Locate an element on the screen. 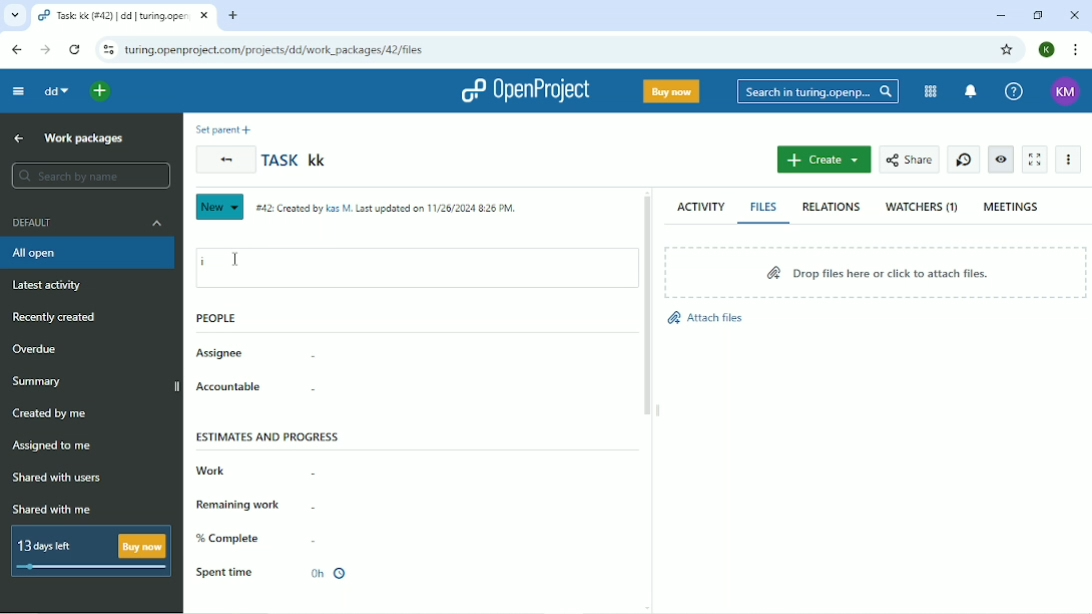 This screenshot has height=614, width=1092. Assignee is located at coordinates (261, 352).